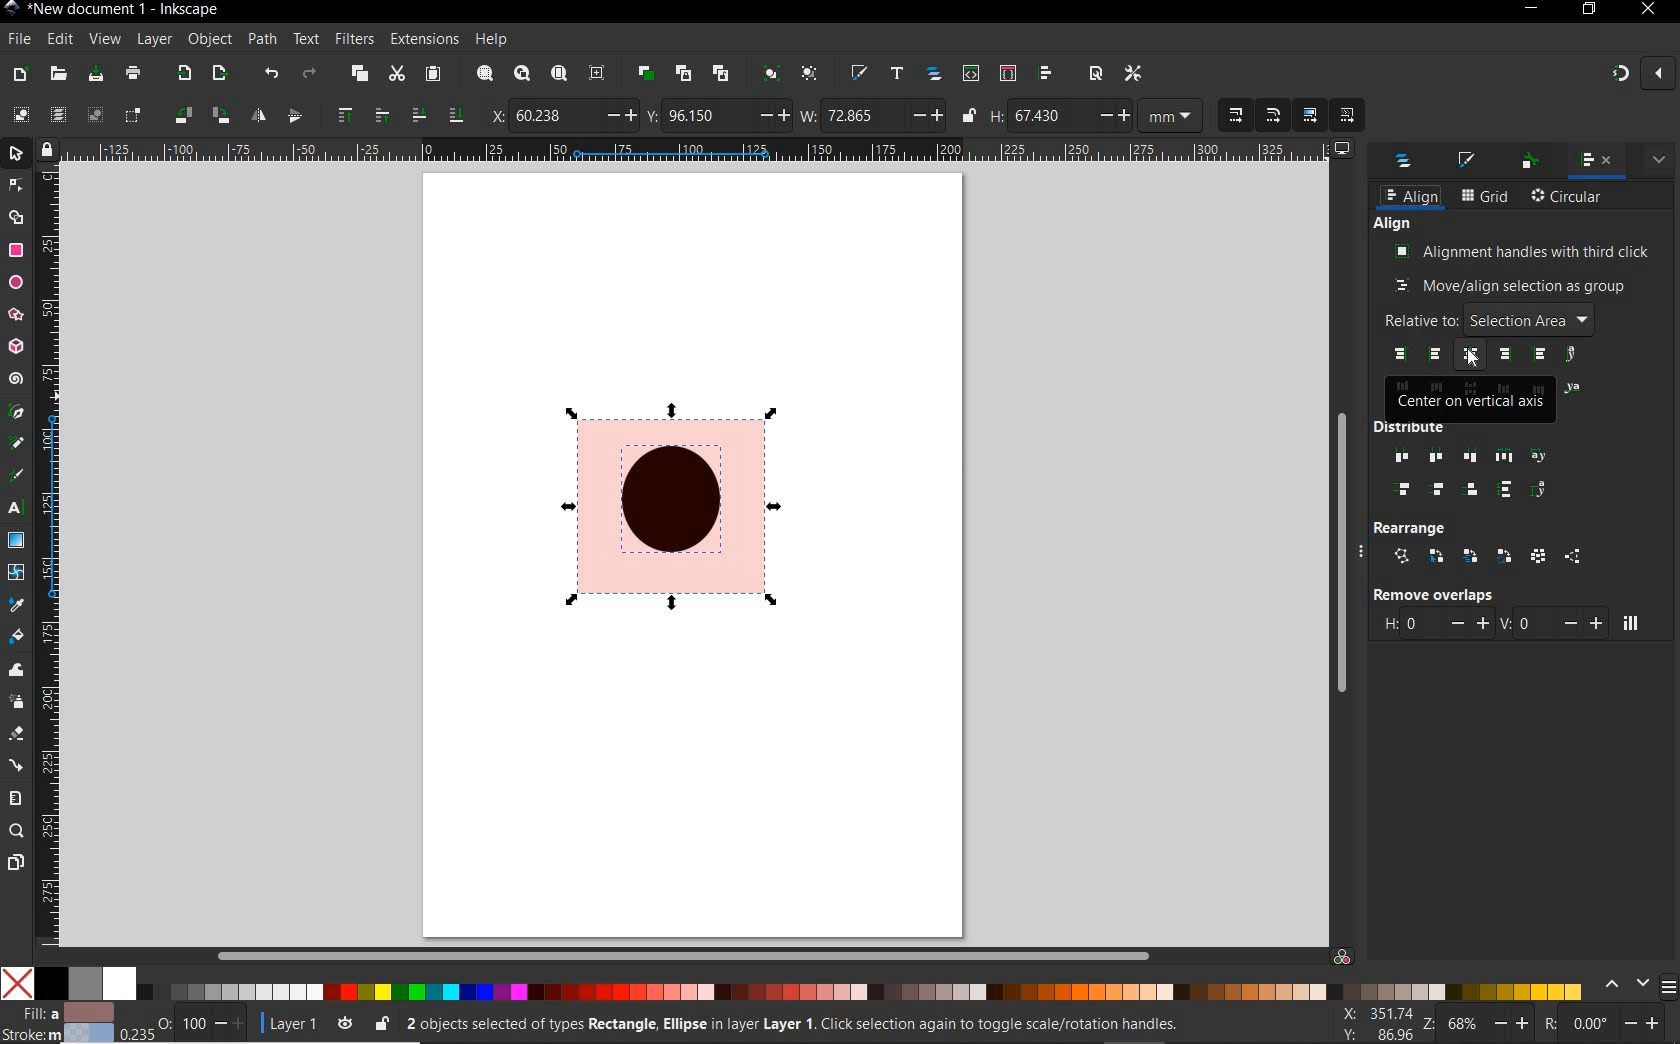 The image size is (1680, 1044). I want to click on eraser tool, so click(15, 735).